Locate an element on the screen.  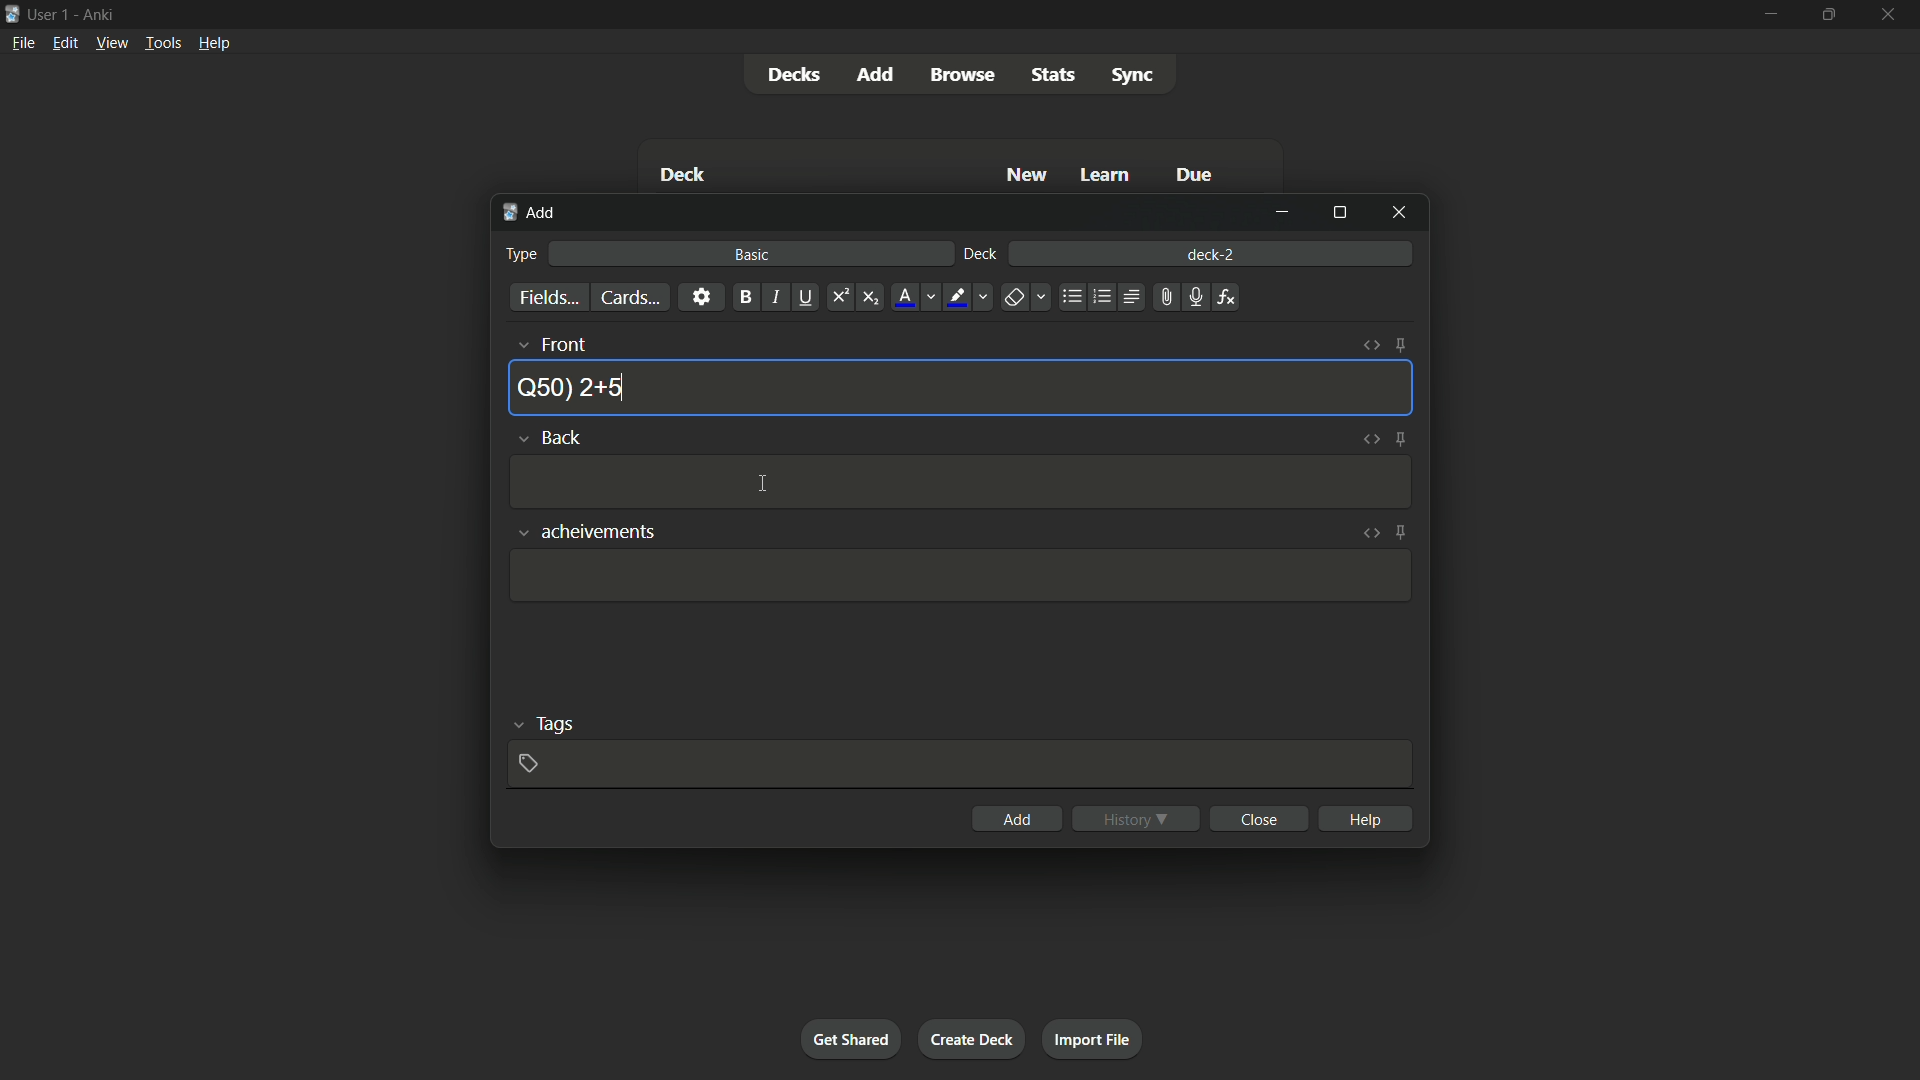
toggle sticky is located at coordinates (1400, 347).